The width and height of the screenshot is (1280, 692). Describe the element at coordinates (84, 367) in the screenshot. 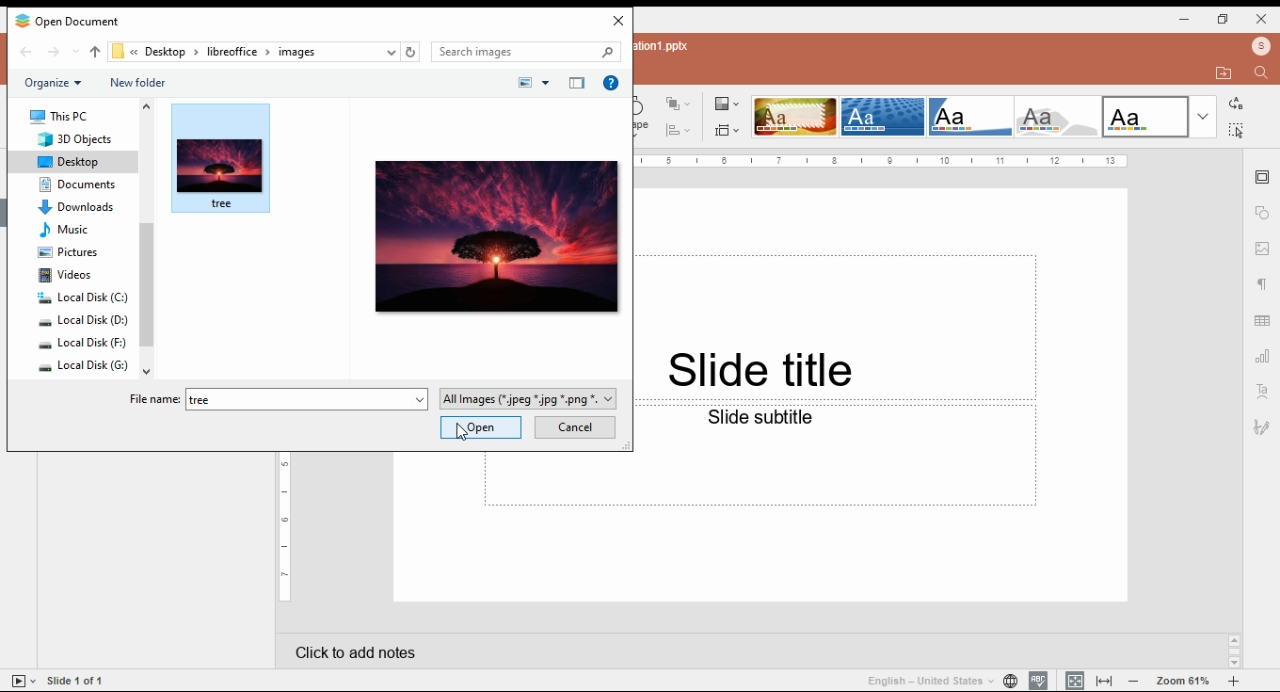

I see `system drive 4` at that location.